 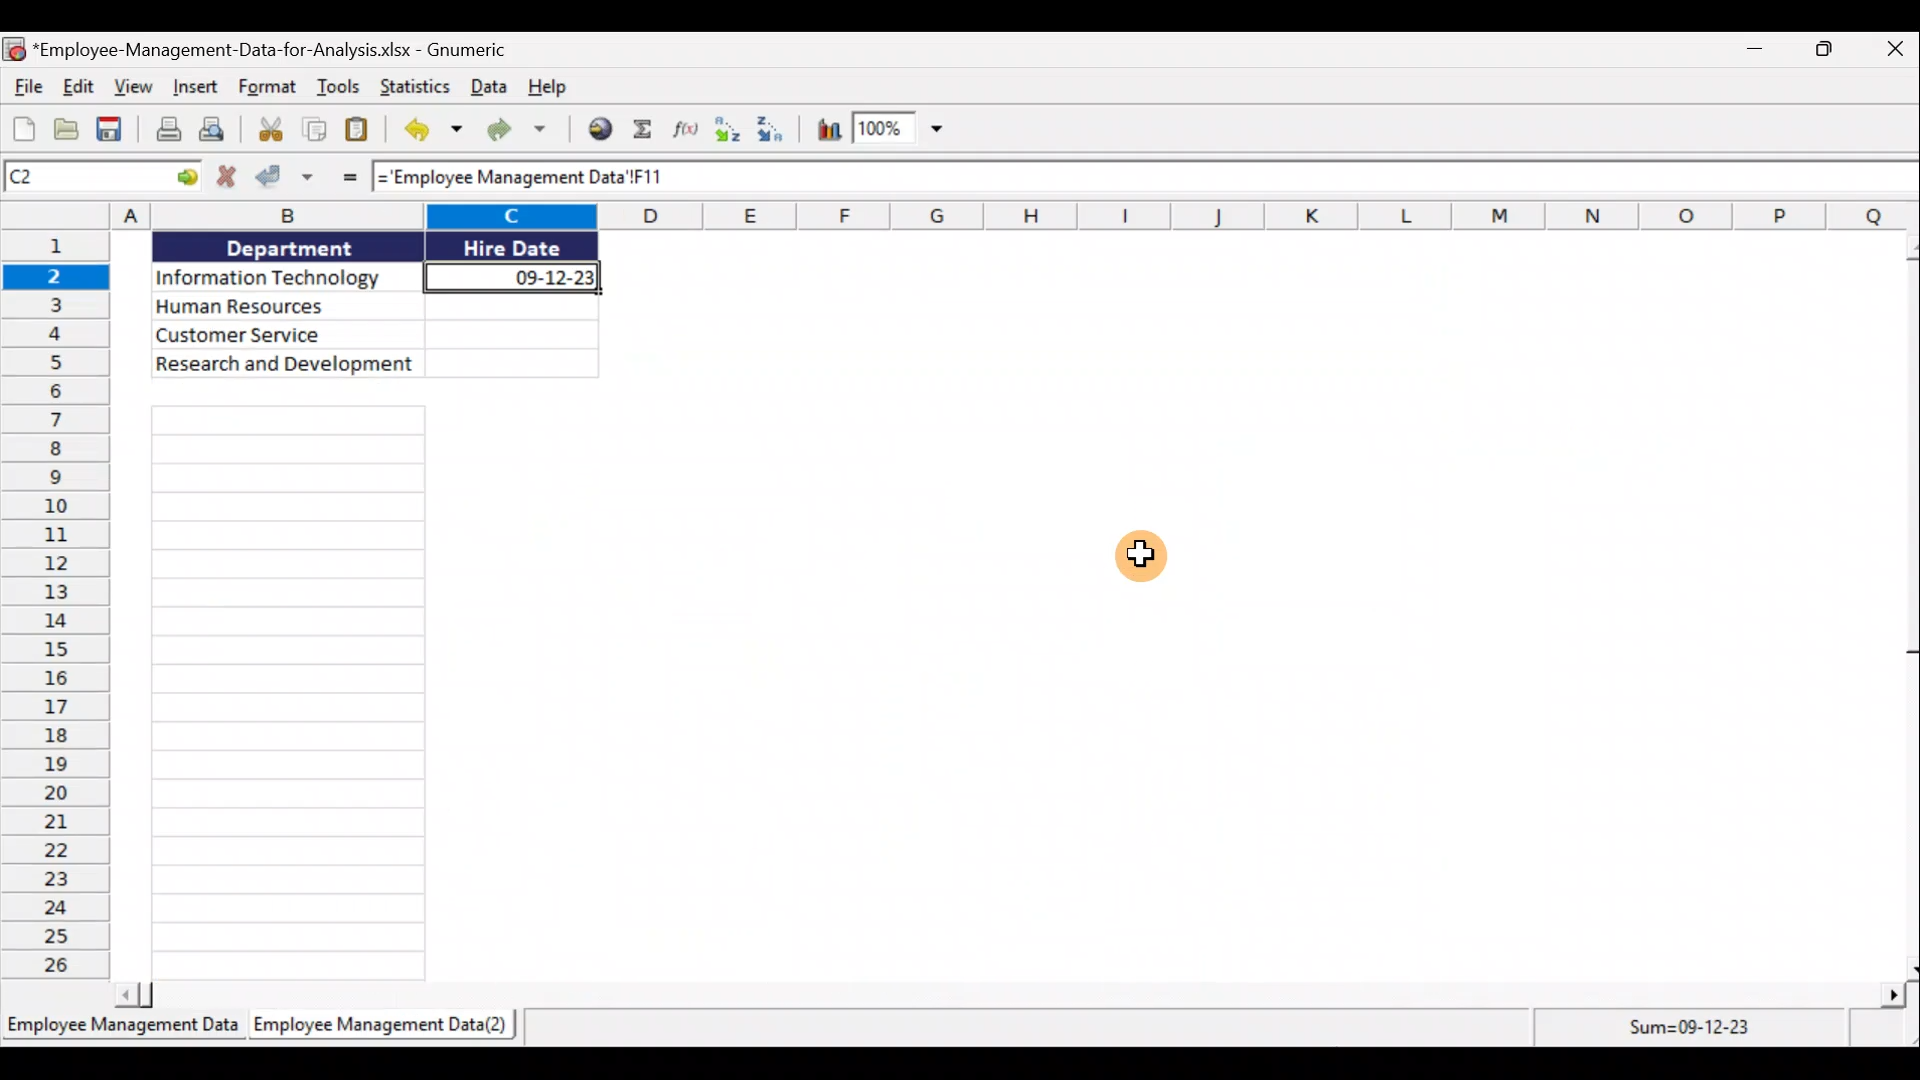 I want to click on Paste clipboard, so click(x=362, y=133).